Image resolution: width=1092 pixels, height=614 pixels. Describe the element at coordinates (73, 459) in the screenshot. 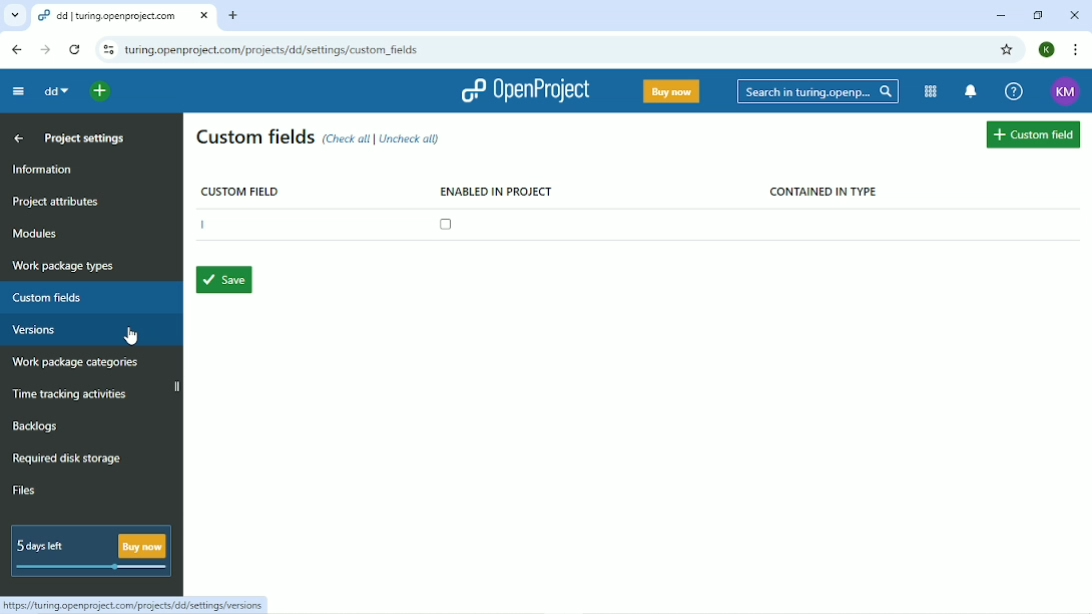

I see `Required disk storage` at that location.